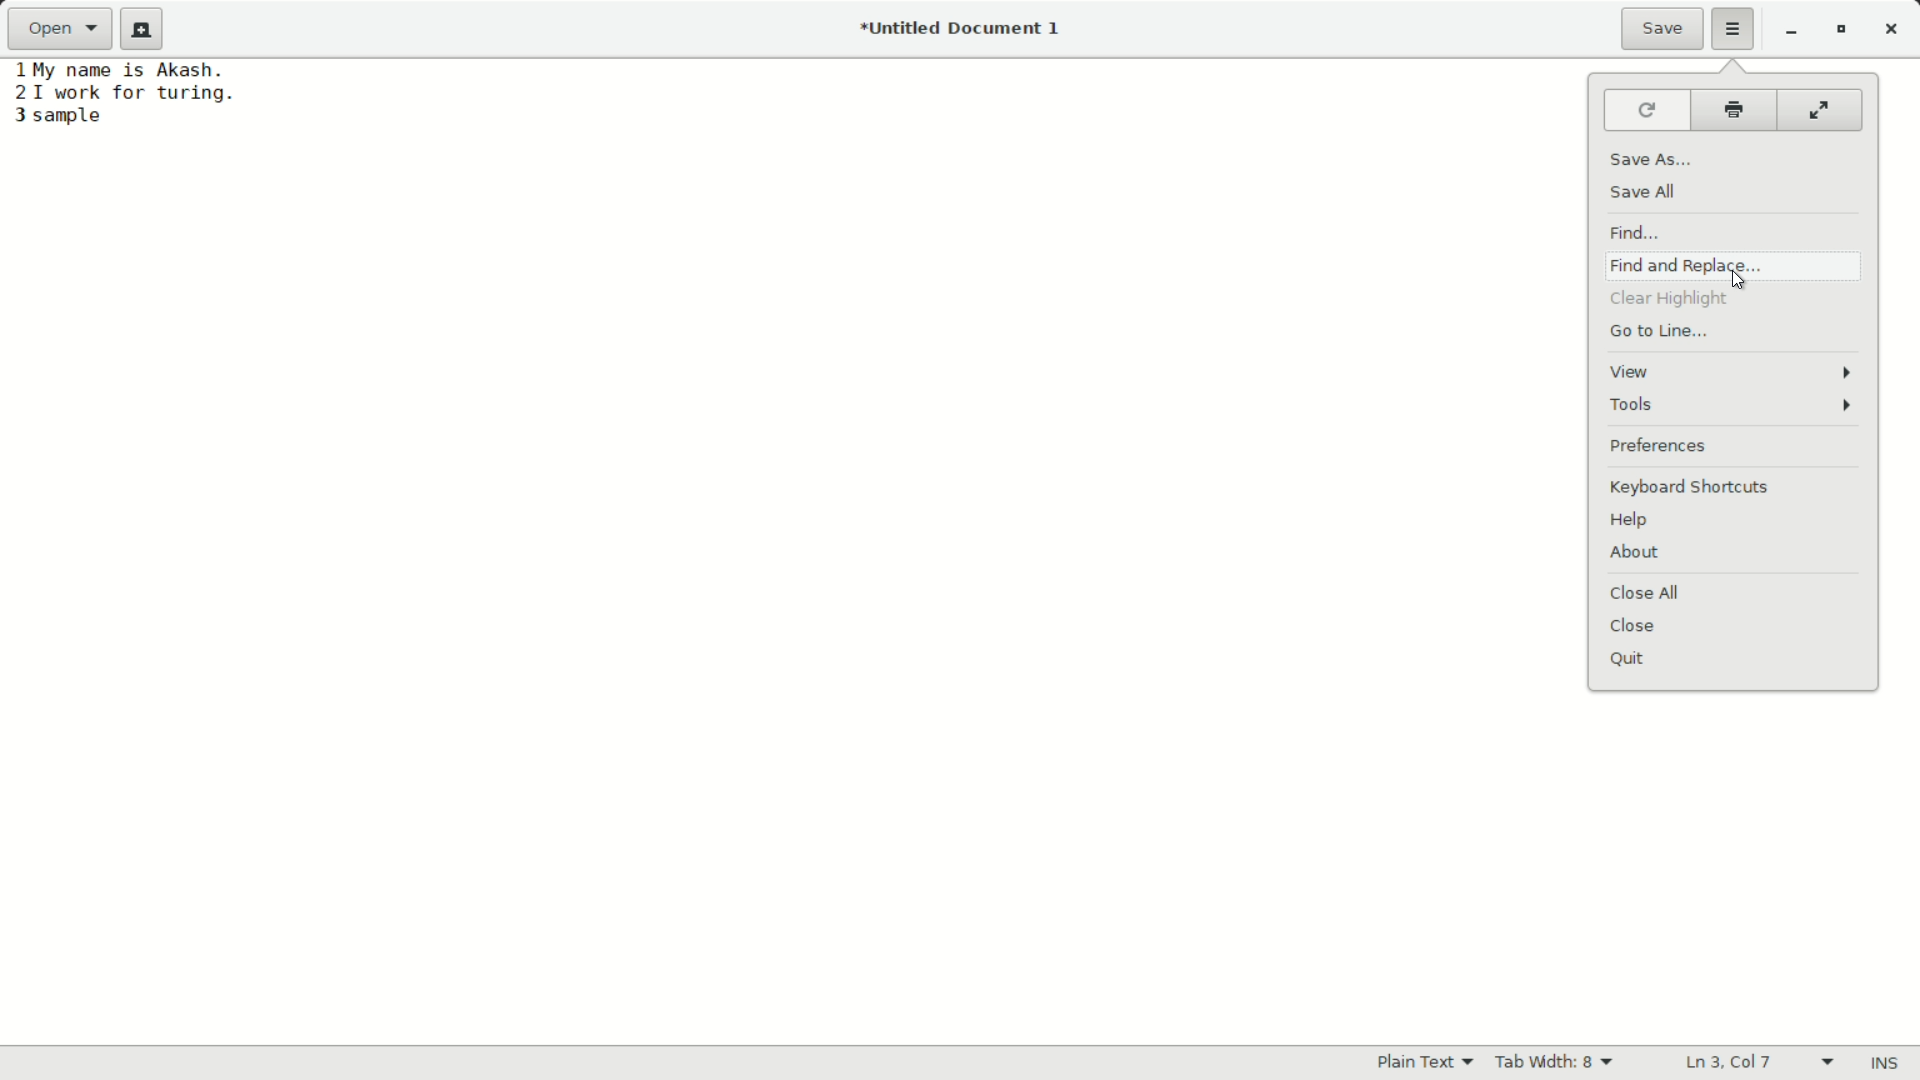  I want to click on tools, so click(1741, 409).